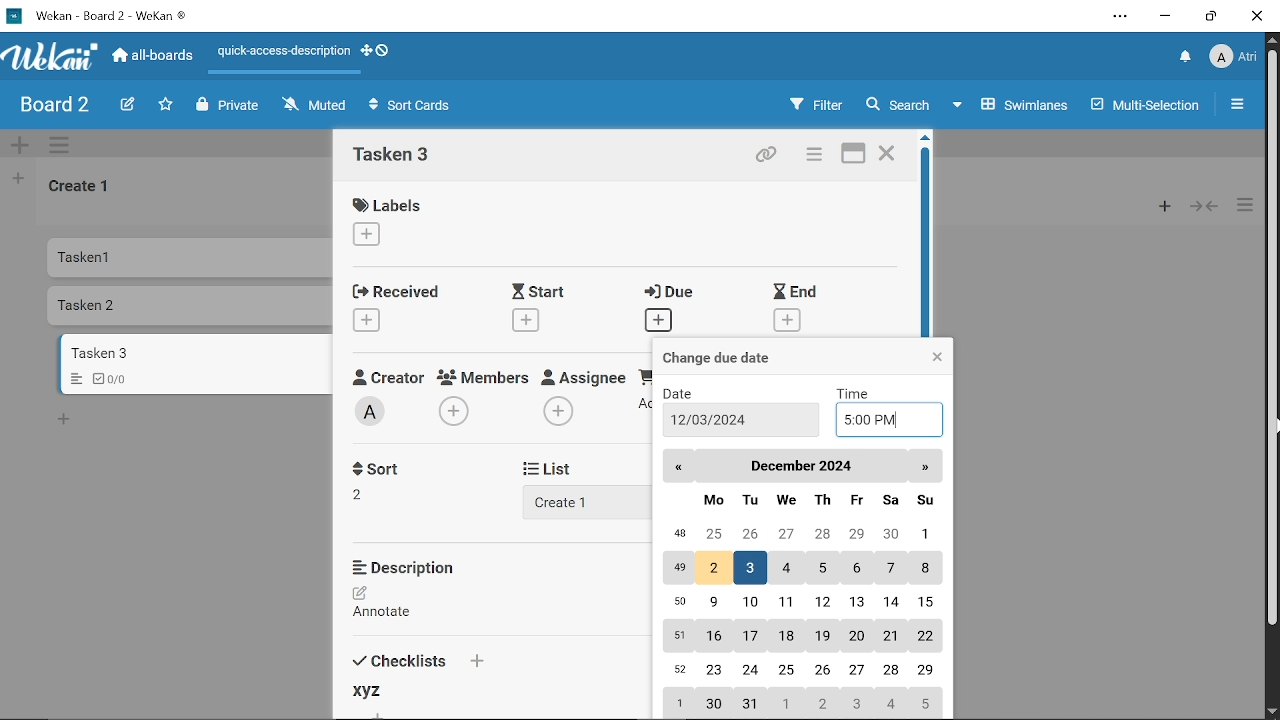 The height and width of the screenshot is (720, 1280). I want to click on Filters, so click(814, 105).